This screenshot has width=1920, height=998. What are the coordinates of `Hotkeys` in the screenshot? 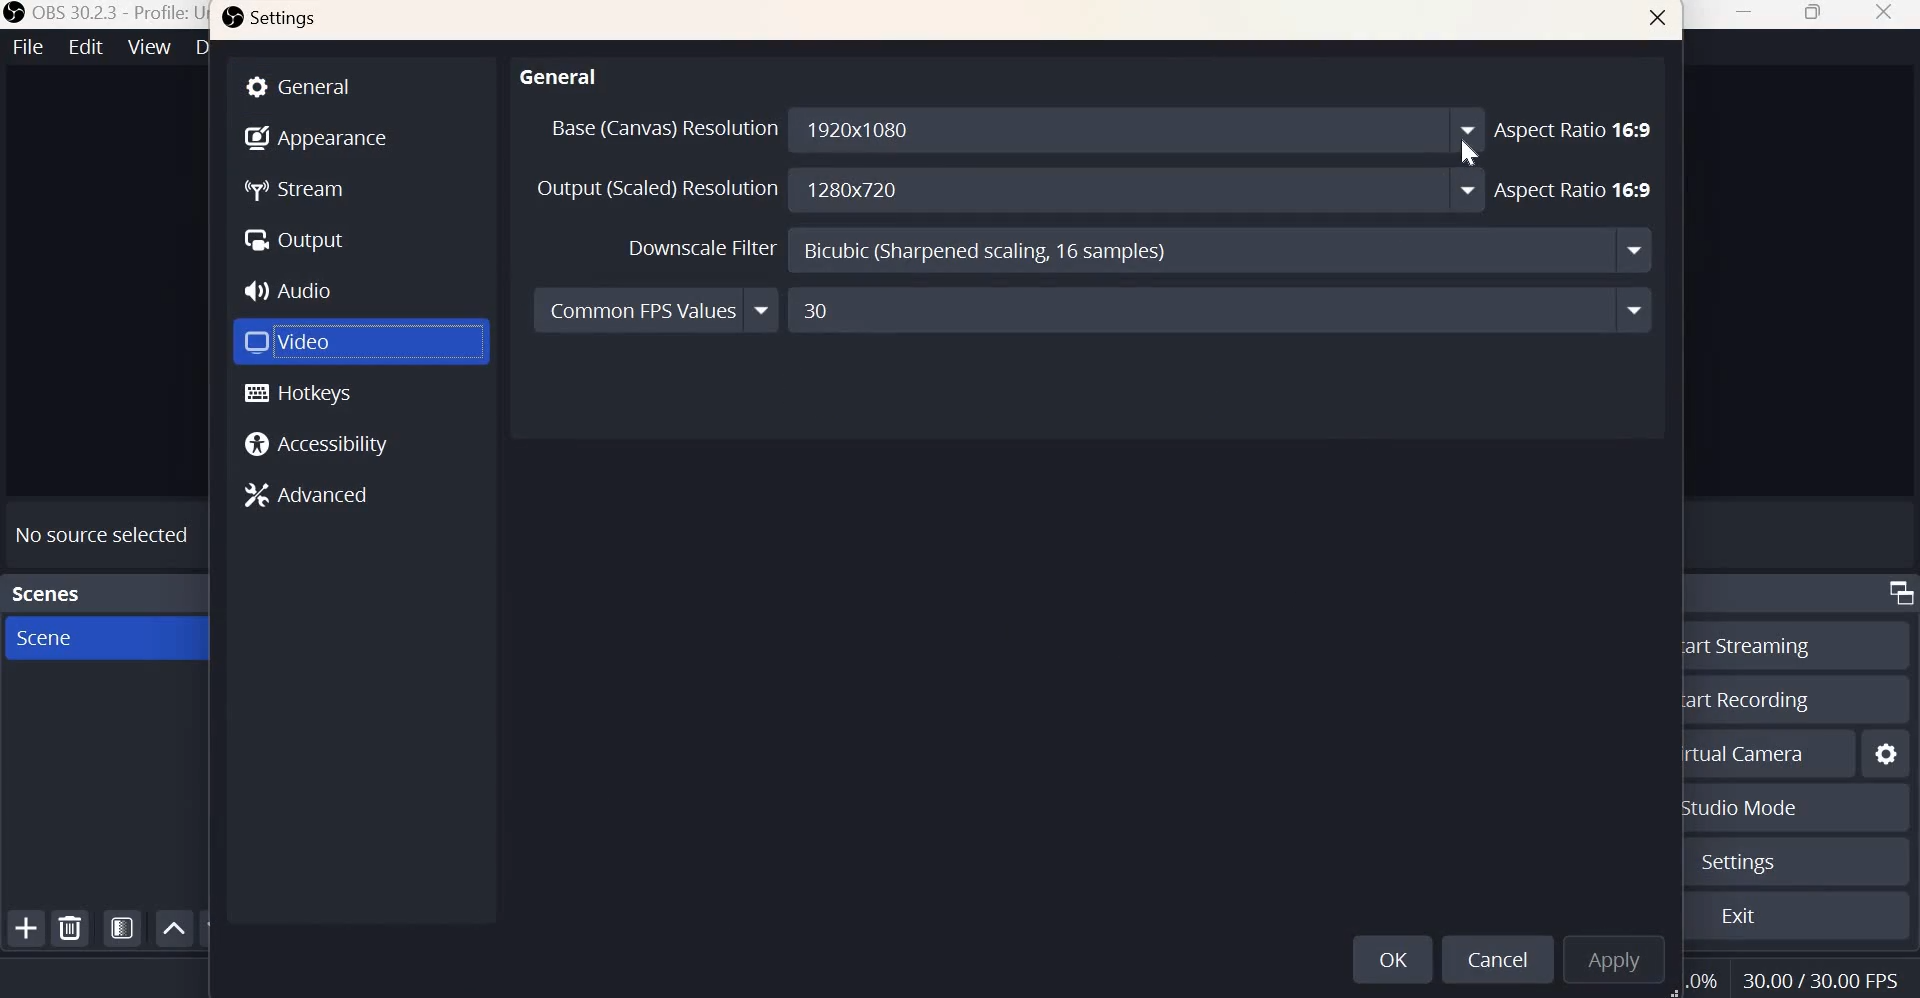 It's located at (299, 393).